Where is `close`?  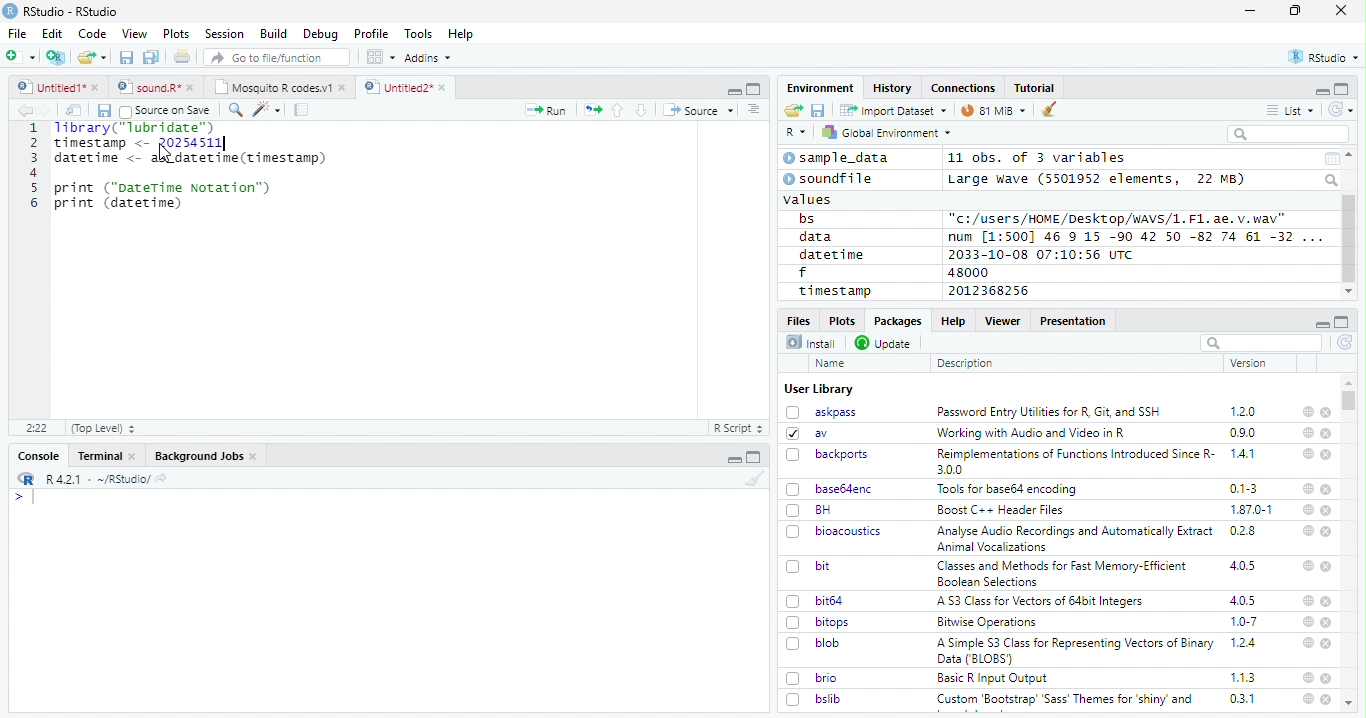
close is located at coordinates (1328, 644).